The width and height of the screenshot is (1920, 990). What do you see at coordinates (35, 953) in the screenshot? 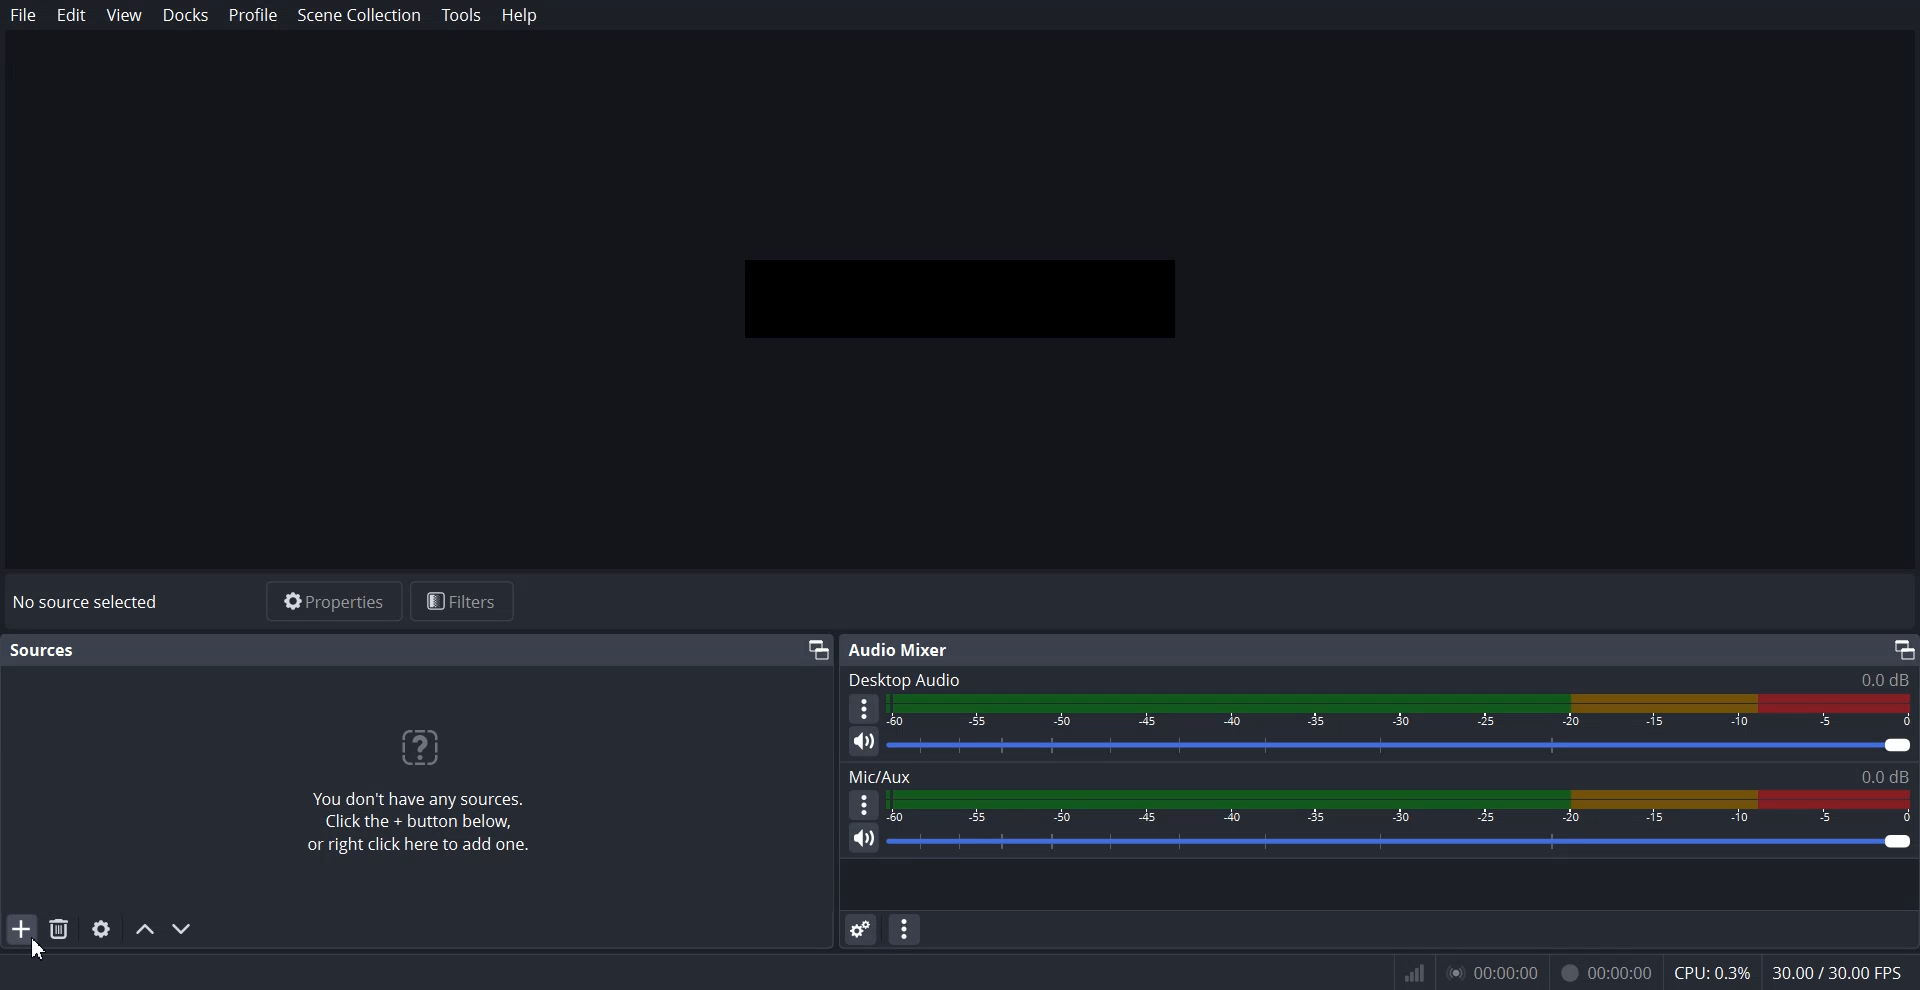
I see `Cursor` at bounding box center [35, 953].